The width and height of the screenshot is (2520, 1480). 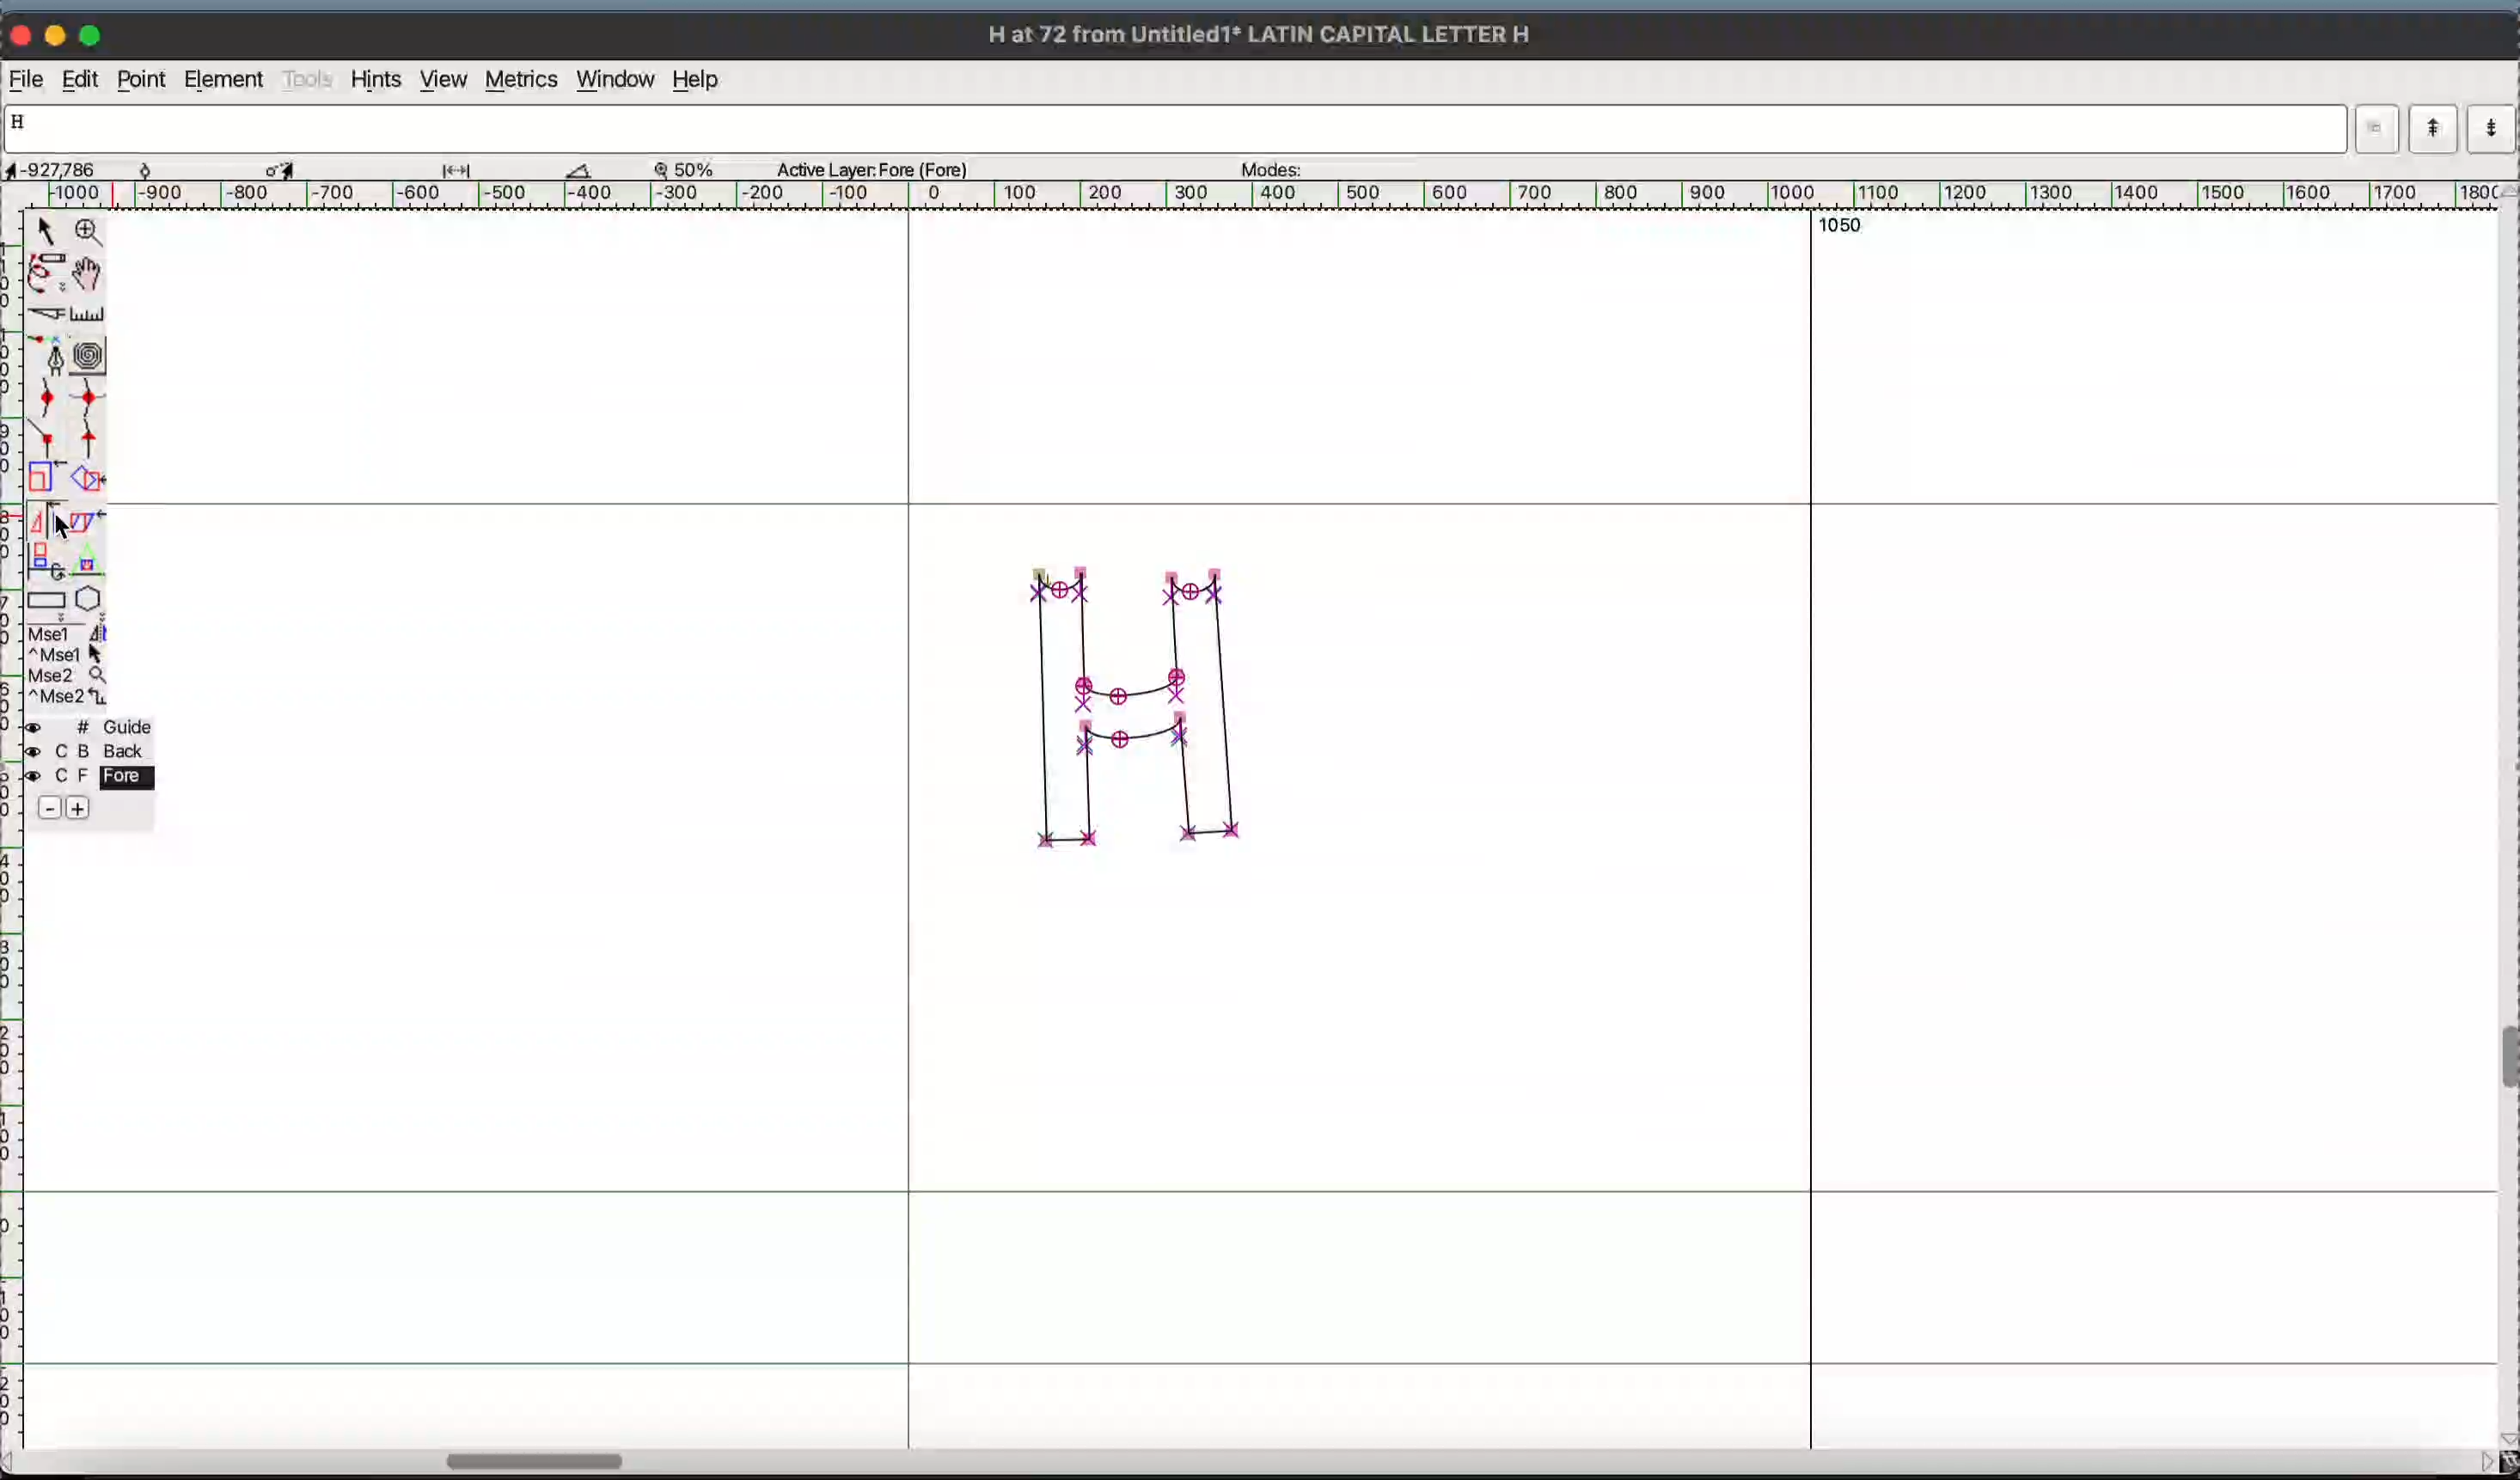 What do you see at coordinates (45, 560) in the screenshot?
I see `3d rotate` at bounding box center [45, 560].